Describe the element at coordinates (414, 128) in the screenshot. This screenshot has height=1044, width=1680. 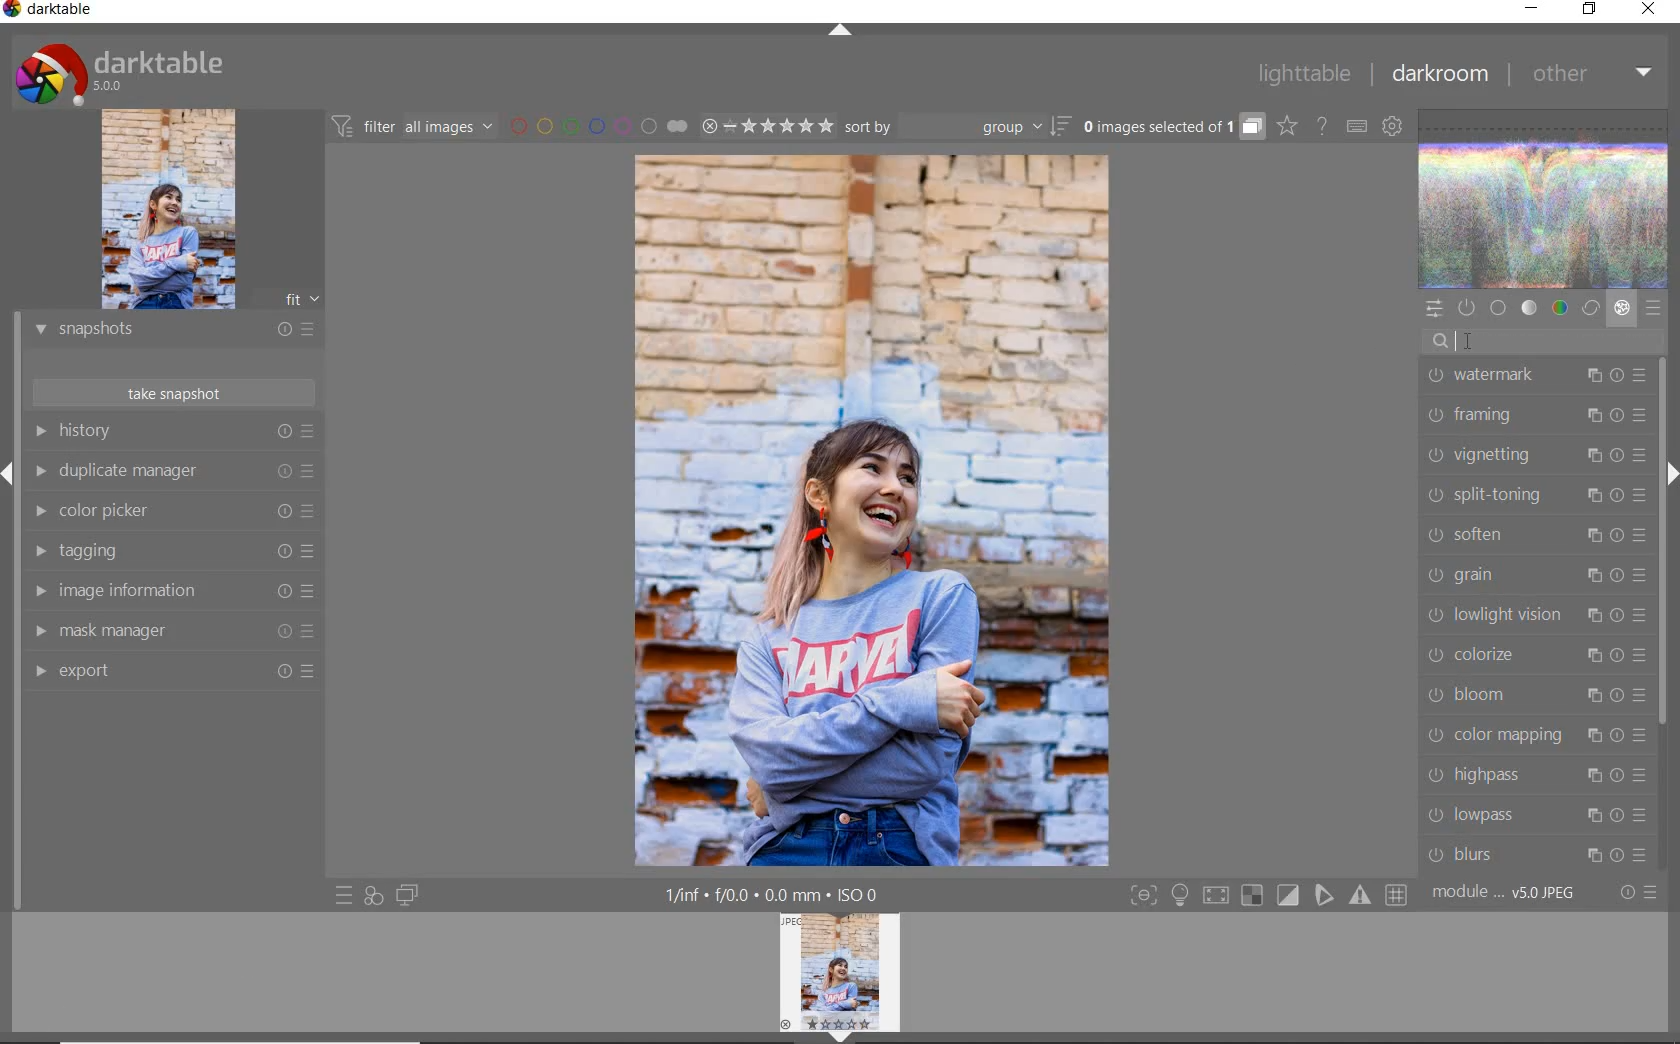
I see `filter all images by module order` at that location.